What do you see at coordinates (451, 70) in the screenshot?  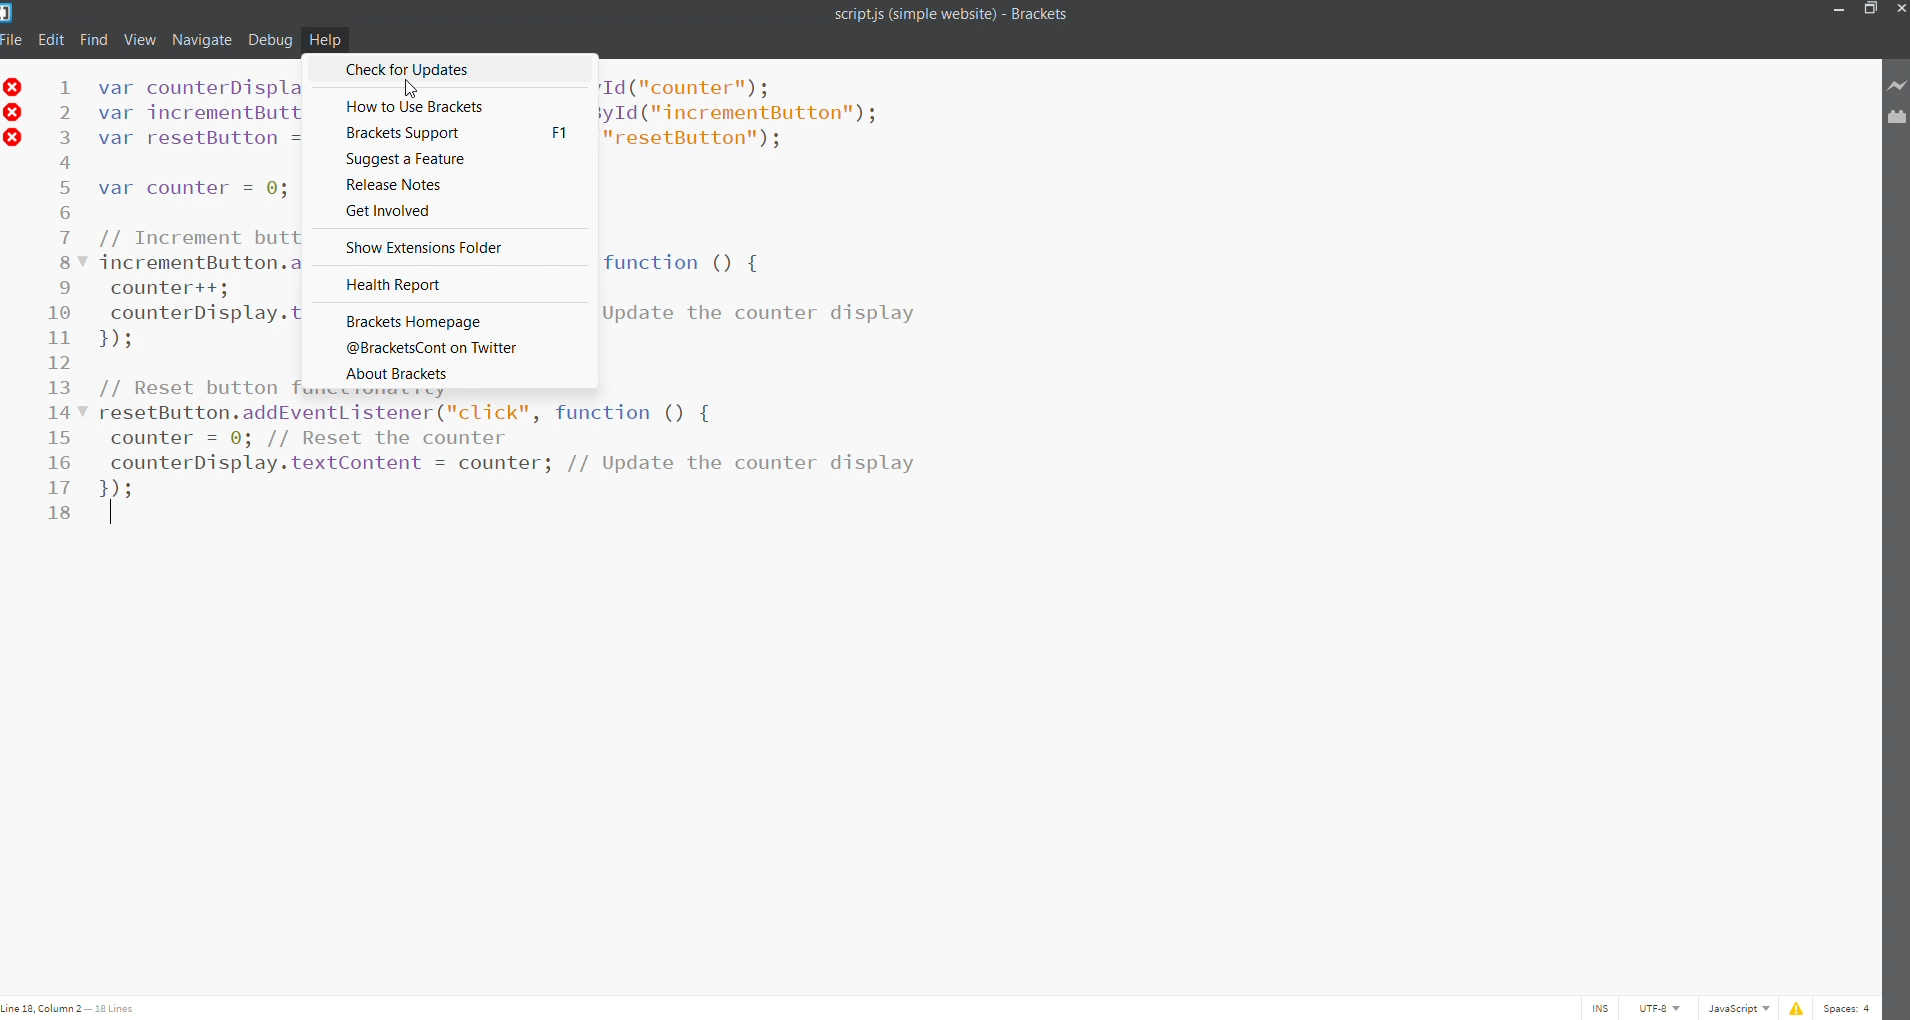 I see `check for updates` at bounding box center [451, 70].